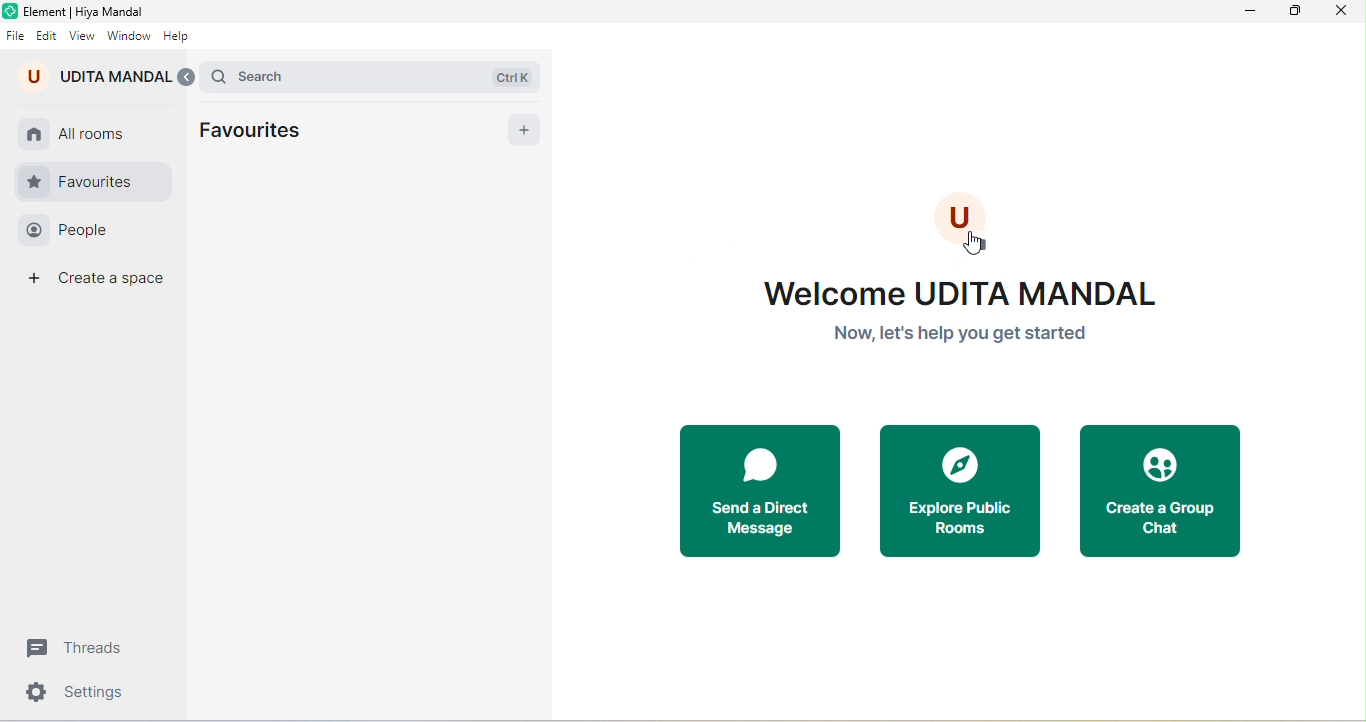  Describe the element at coordinates (100, 282) in the screenshot. I see `create a space` at that location.